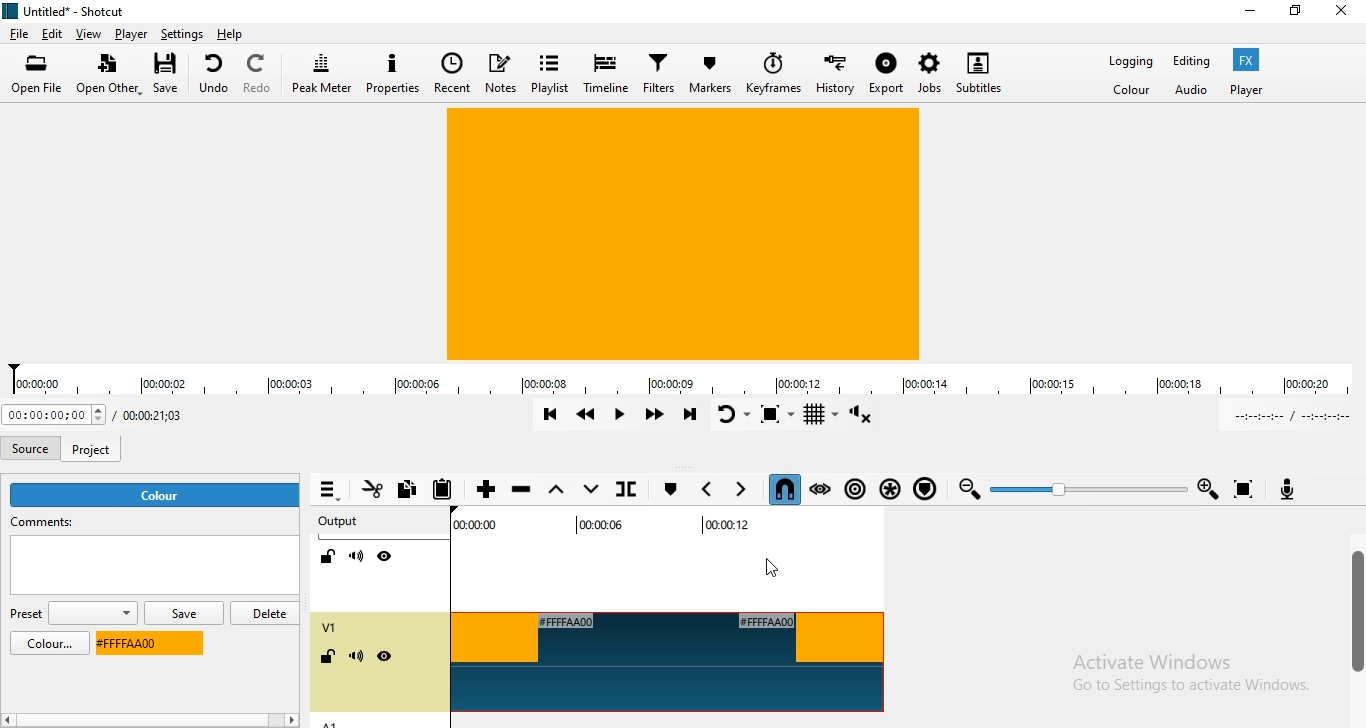  Describe the element at coordinates (37, 74) in the screenshot. I see `Open file ` at that location.